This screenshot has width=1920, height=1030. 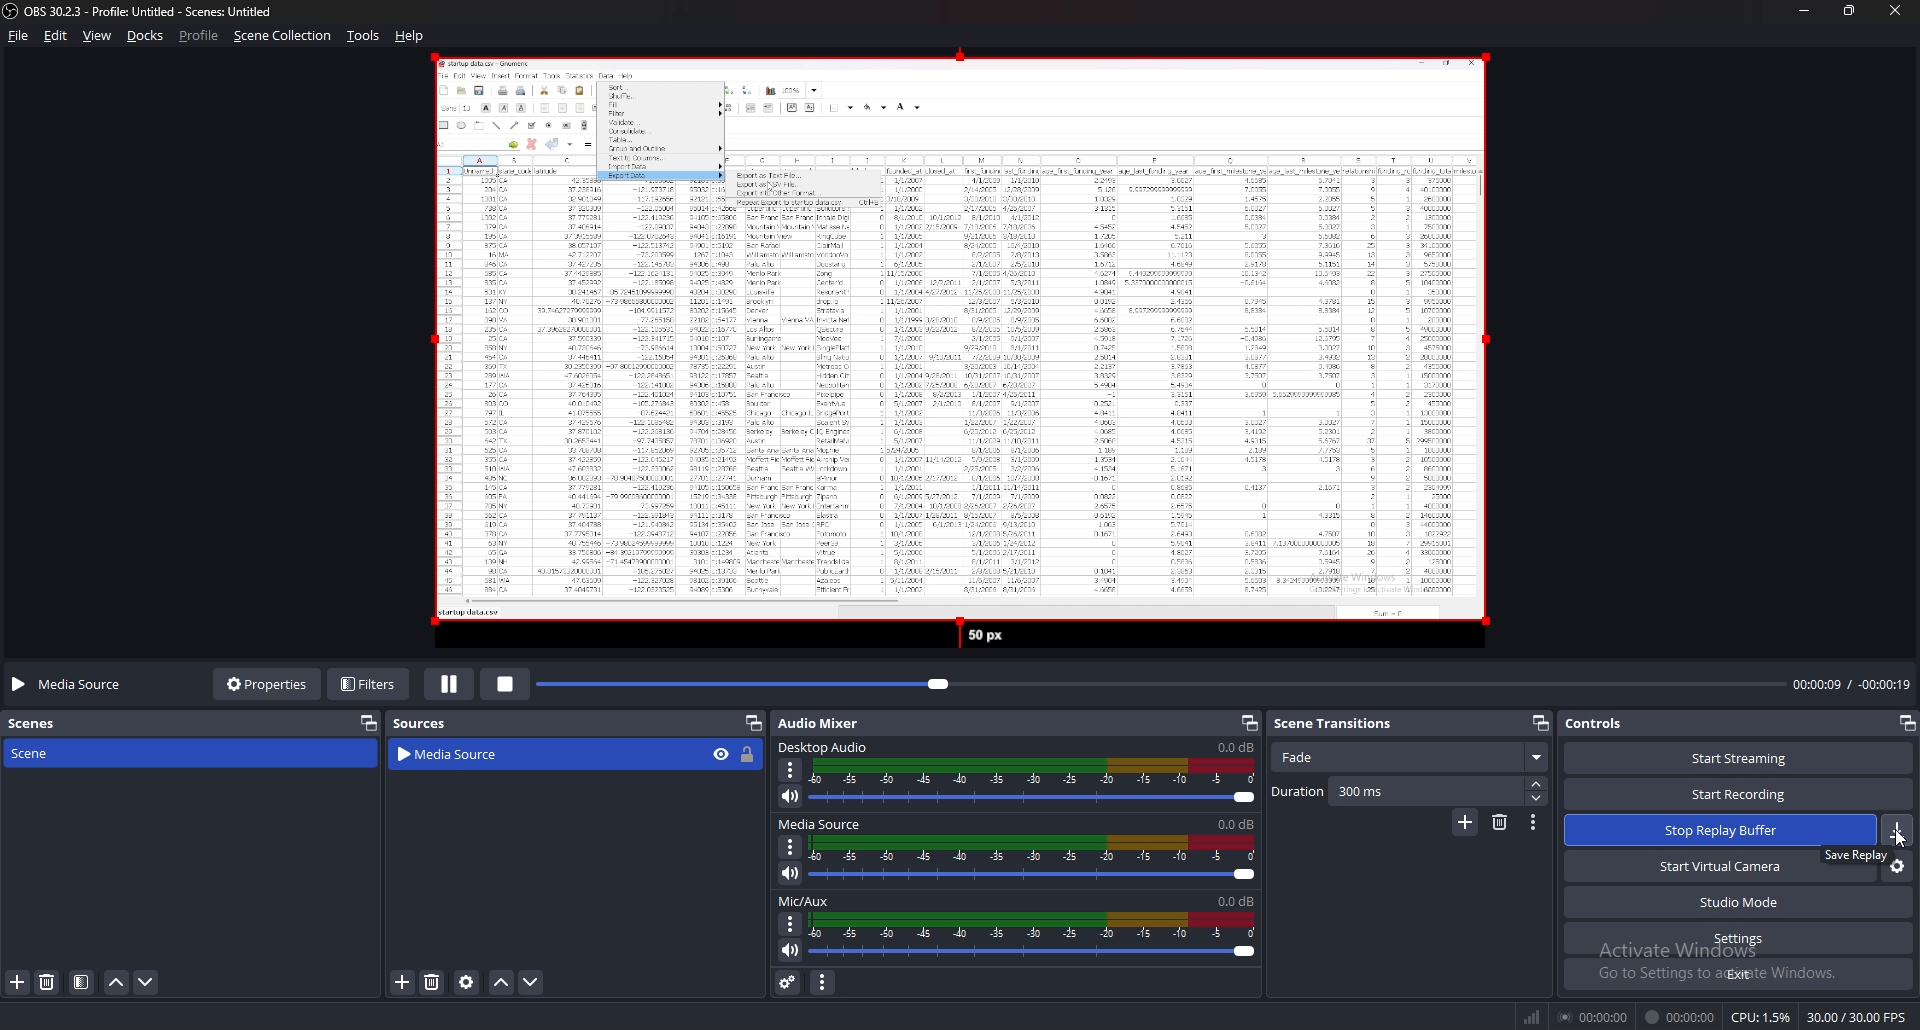 I want to click on exit, so click(x=1737, y=973).